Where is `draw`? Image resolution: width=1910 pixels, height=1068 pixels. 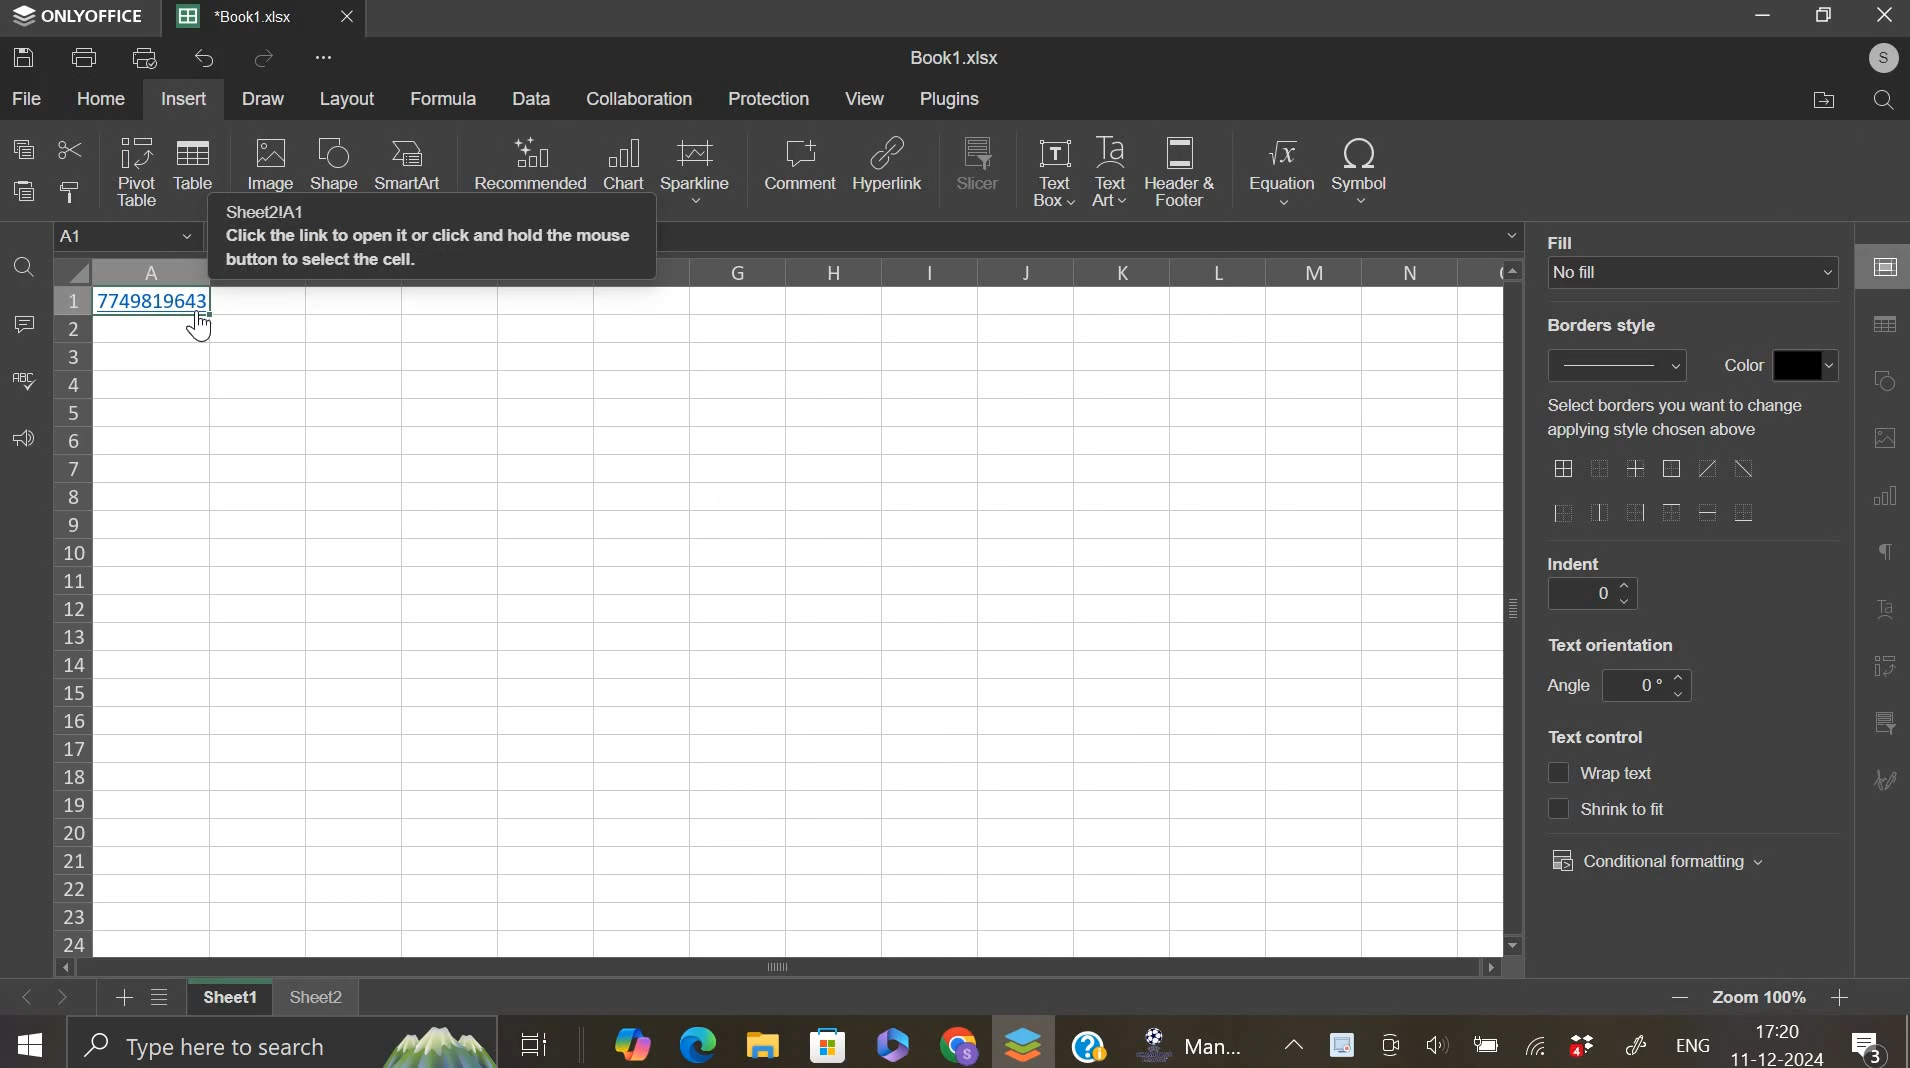
draw is located at coordinates (264, 99).